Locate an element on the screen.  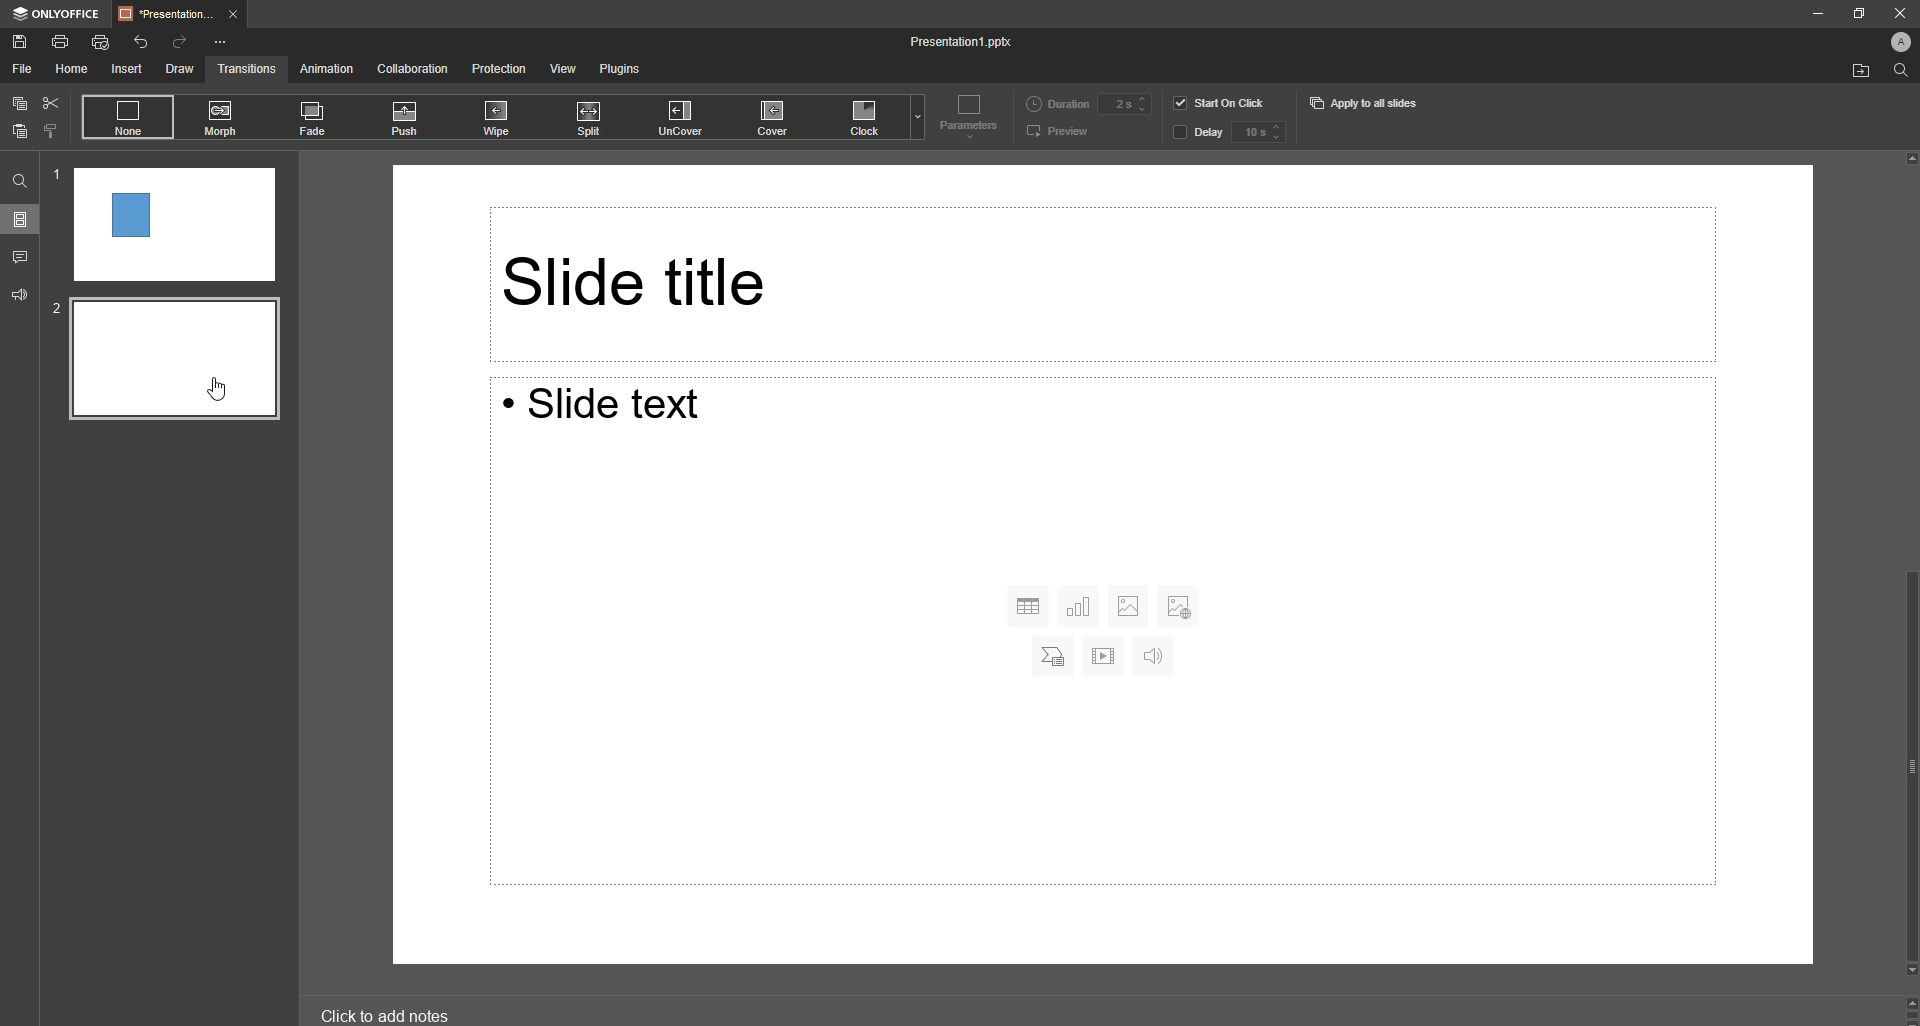
Paste is located at coordinates (19, 131).